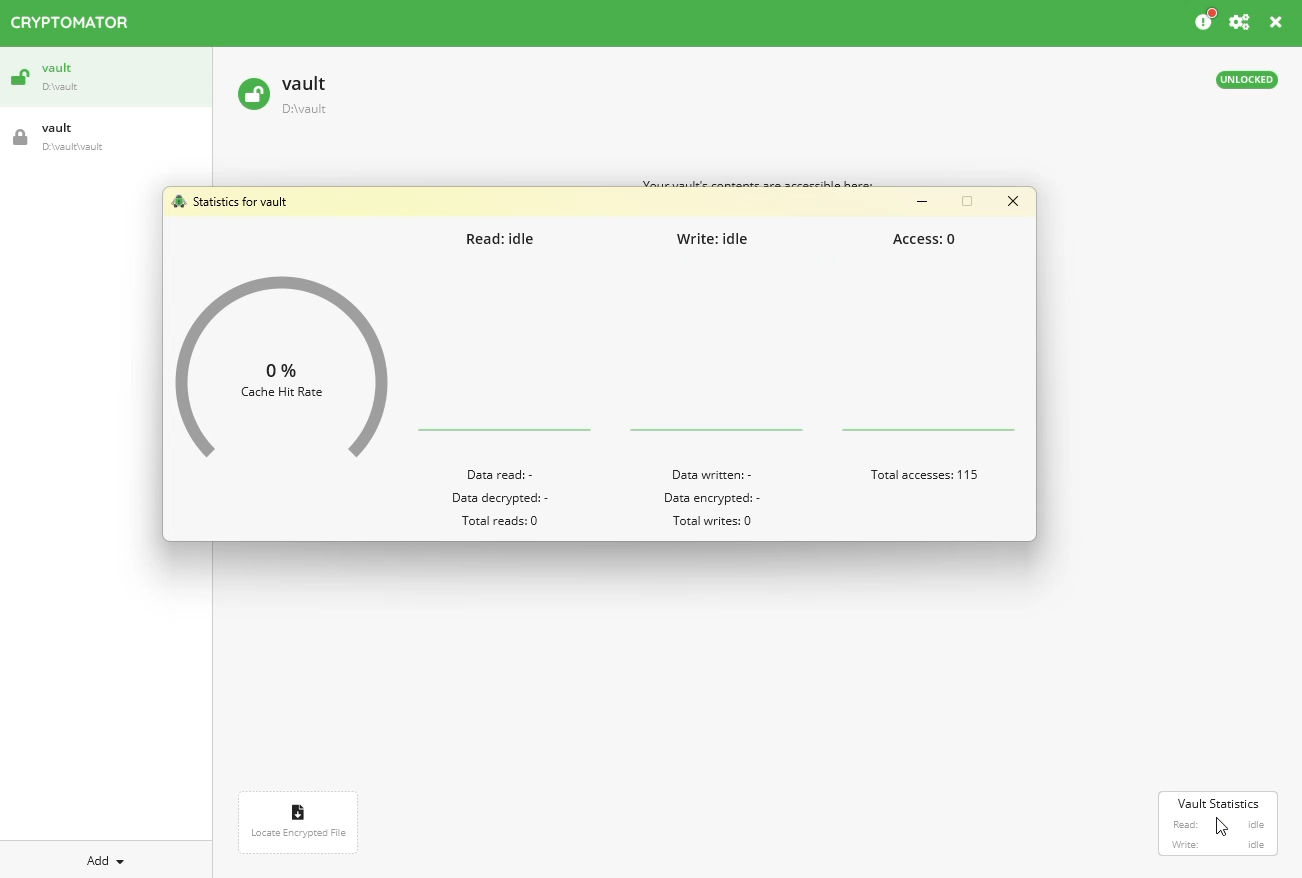  Describe the element at coordinates (1222, 827) in the screenshot. I see `Cursor` at that location.